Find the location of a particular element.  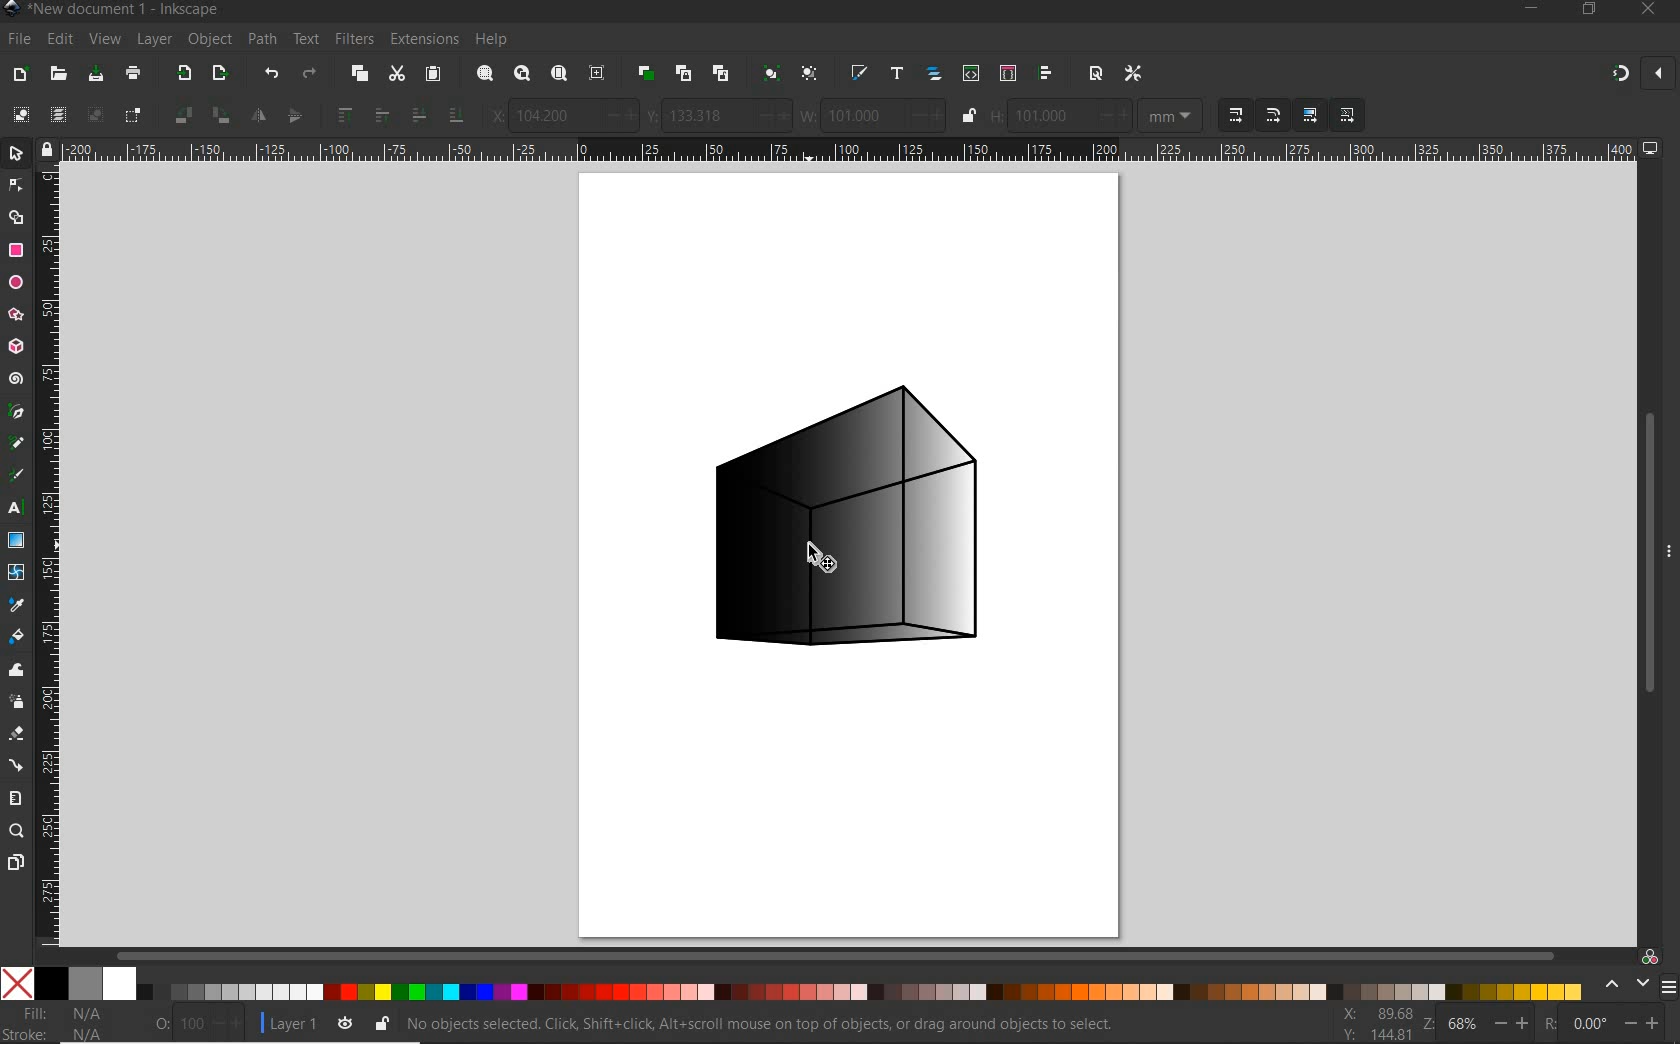

101 is located at coordinates (1049, 117).